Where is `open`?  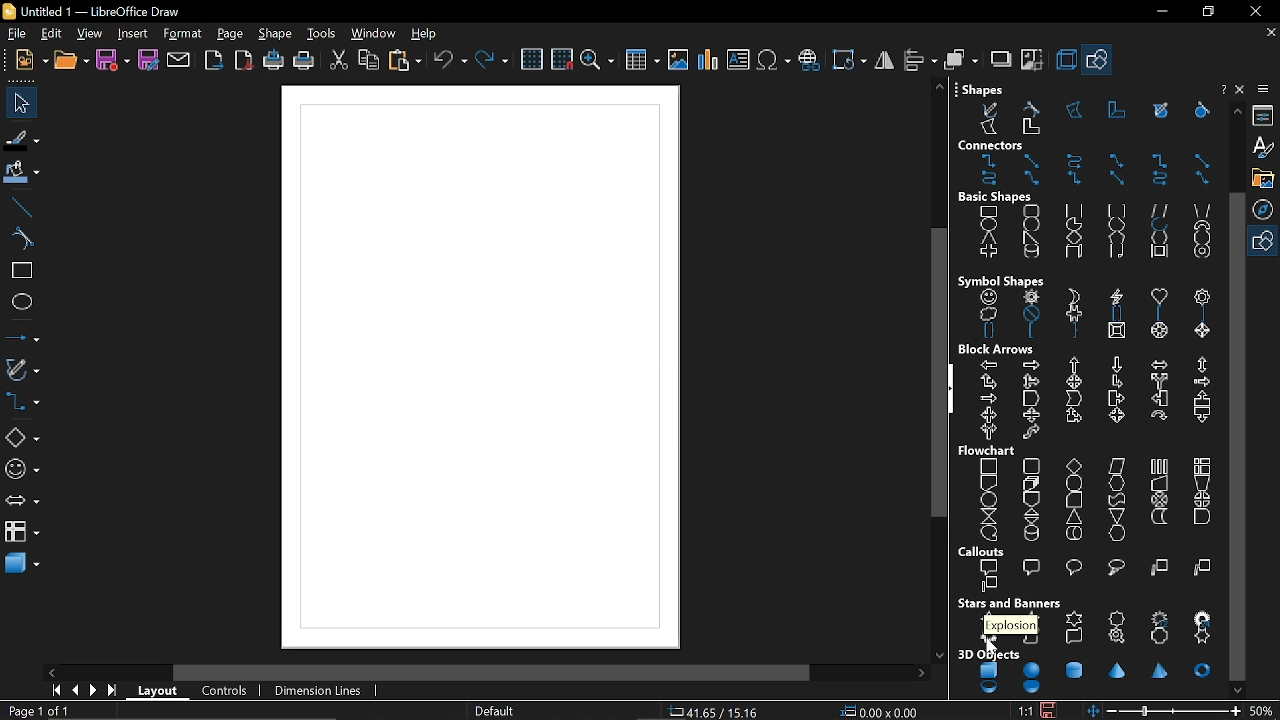
open is located at coordinates (72, 62).